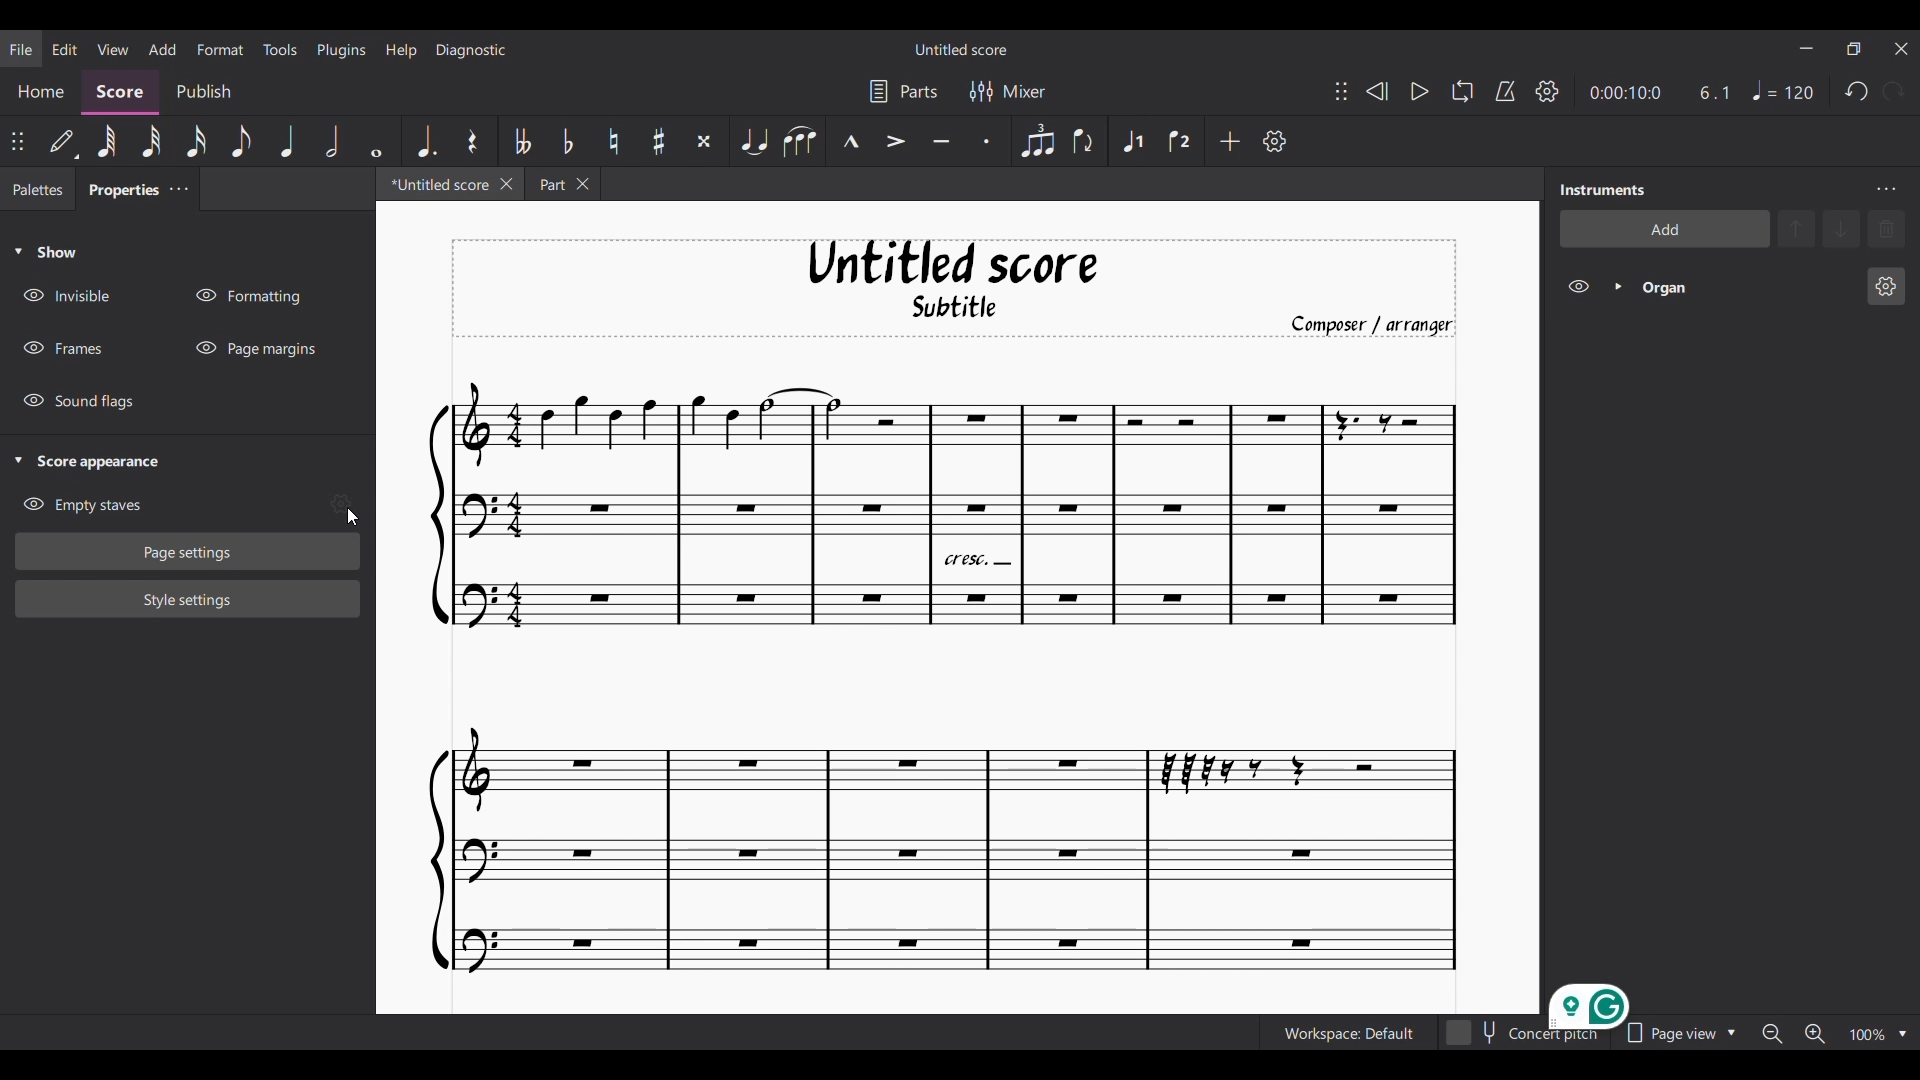 The image size is (1920, 1080). Describe the element at coordinates (255, 348) in the screenshot. I see `Hide Page margins` at that location.